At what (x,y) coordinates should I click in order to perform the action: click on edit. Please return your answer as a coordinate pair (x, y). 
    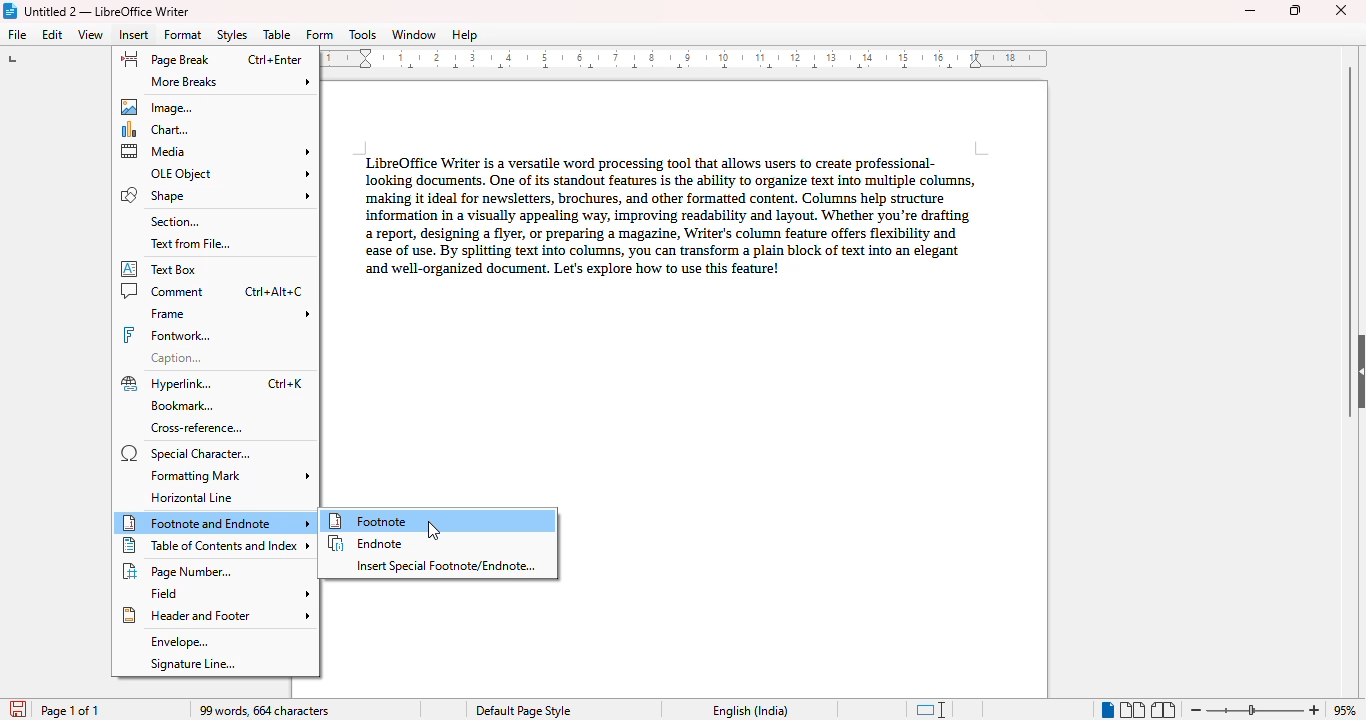
    Looking at the image, I should click on (54, 34).